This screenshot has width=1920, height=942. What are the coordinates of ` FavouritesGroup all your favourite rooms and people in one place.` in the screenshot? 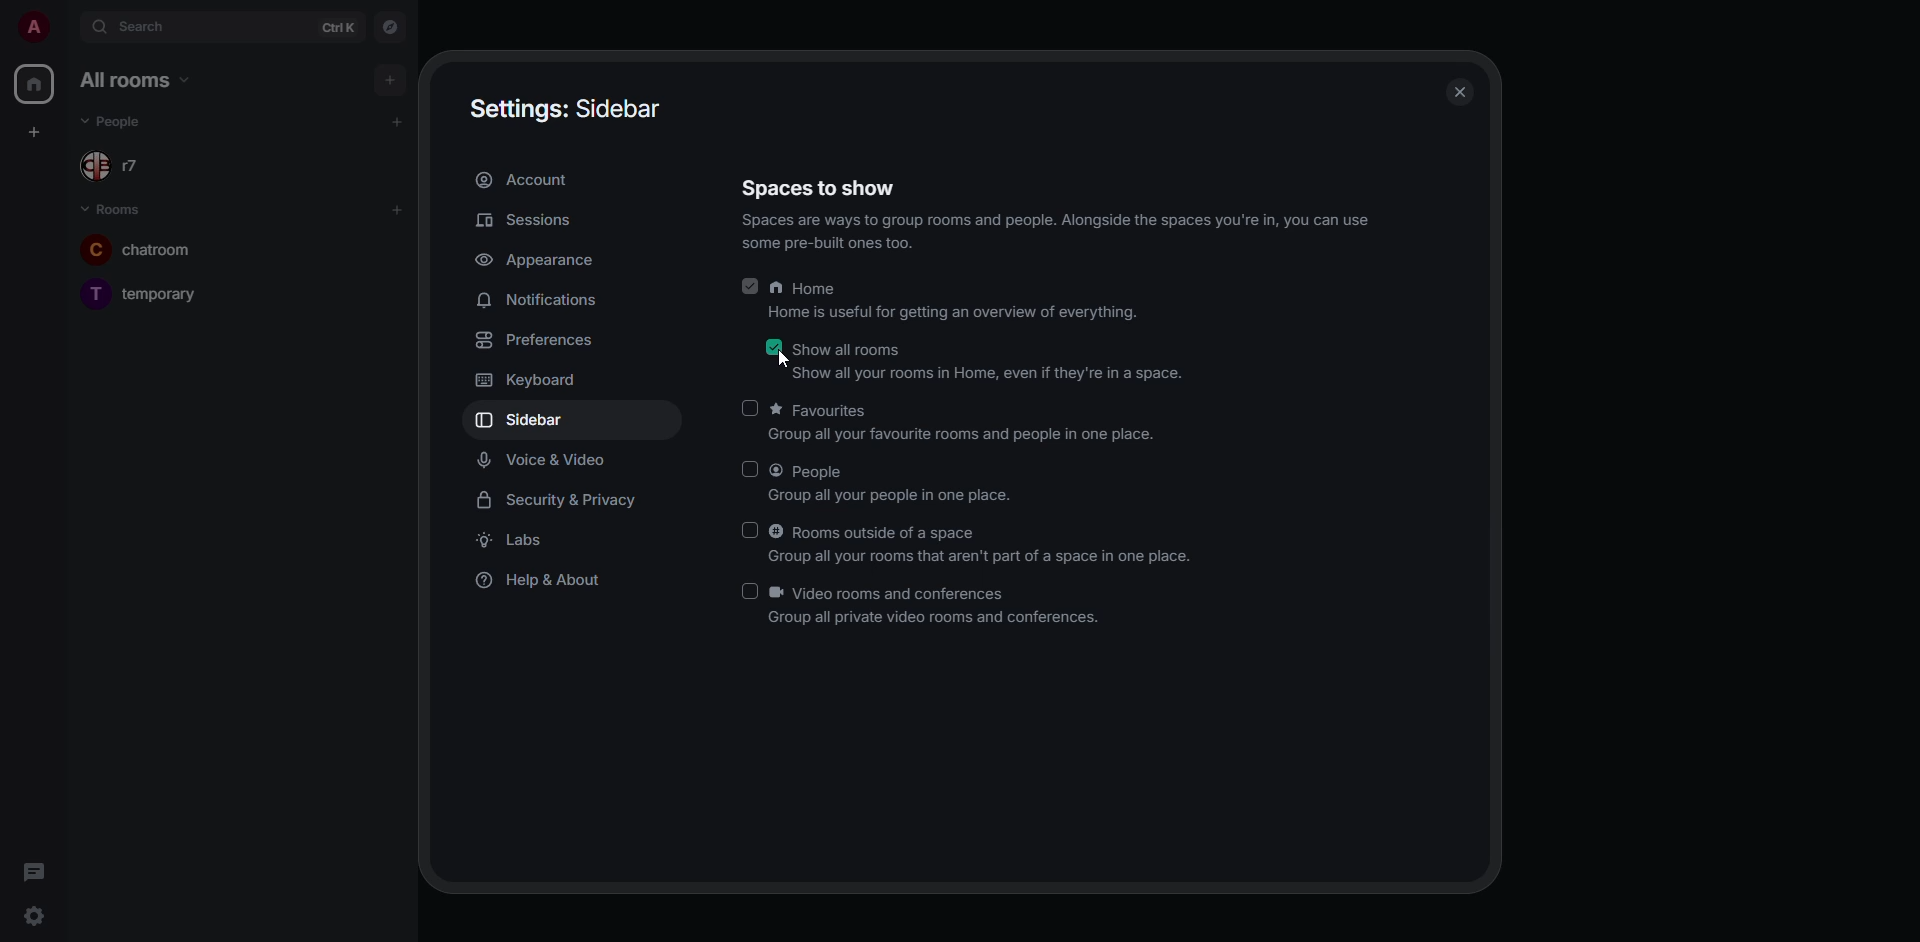 It's located at (973, 422).